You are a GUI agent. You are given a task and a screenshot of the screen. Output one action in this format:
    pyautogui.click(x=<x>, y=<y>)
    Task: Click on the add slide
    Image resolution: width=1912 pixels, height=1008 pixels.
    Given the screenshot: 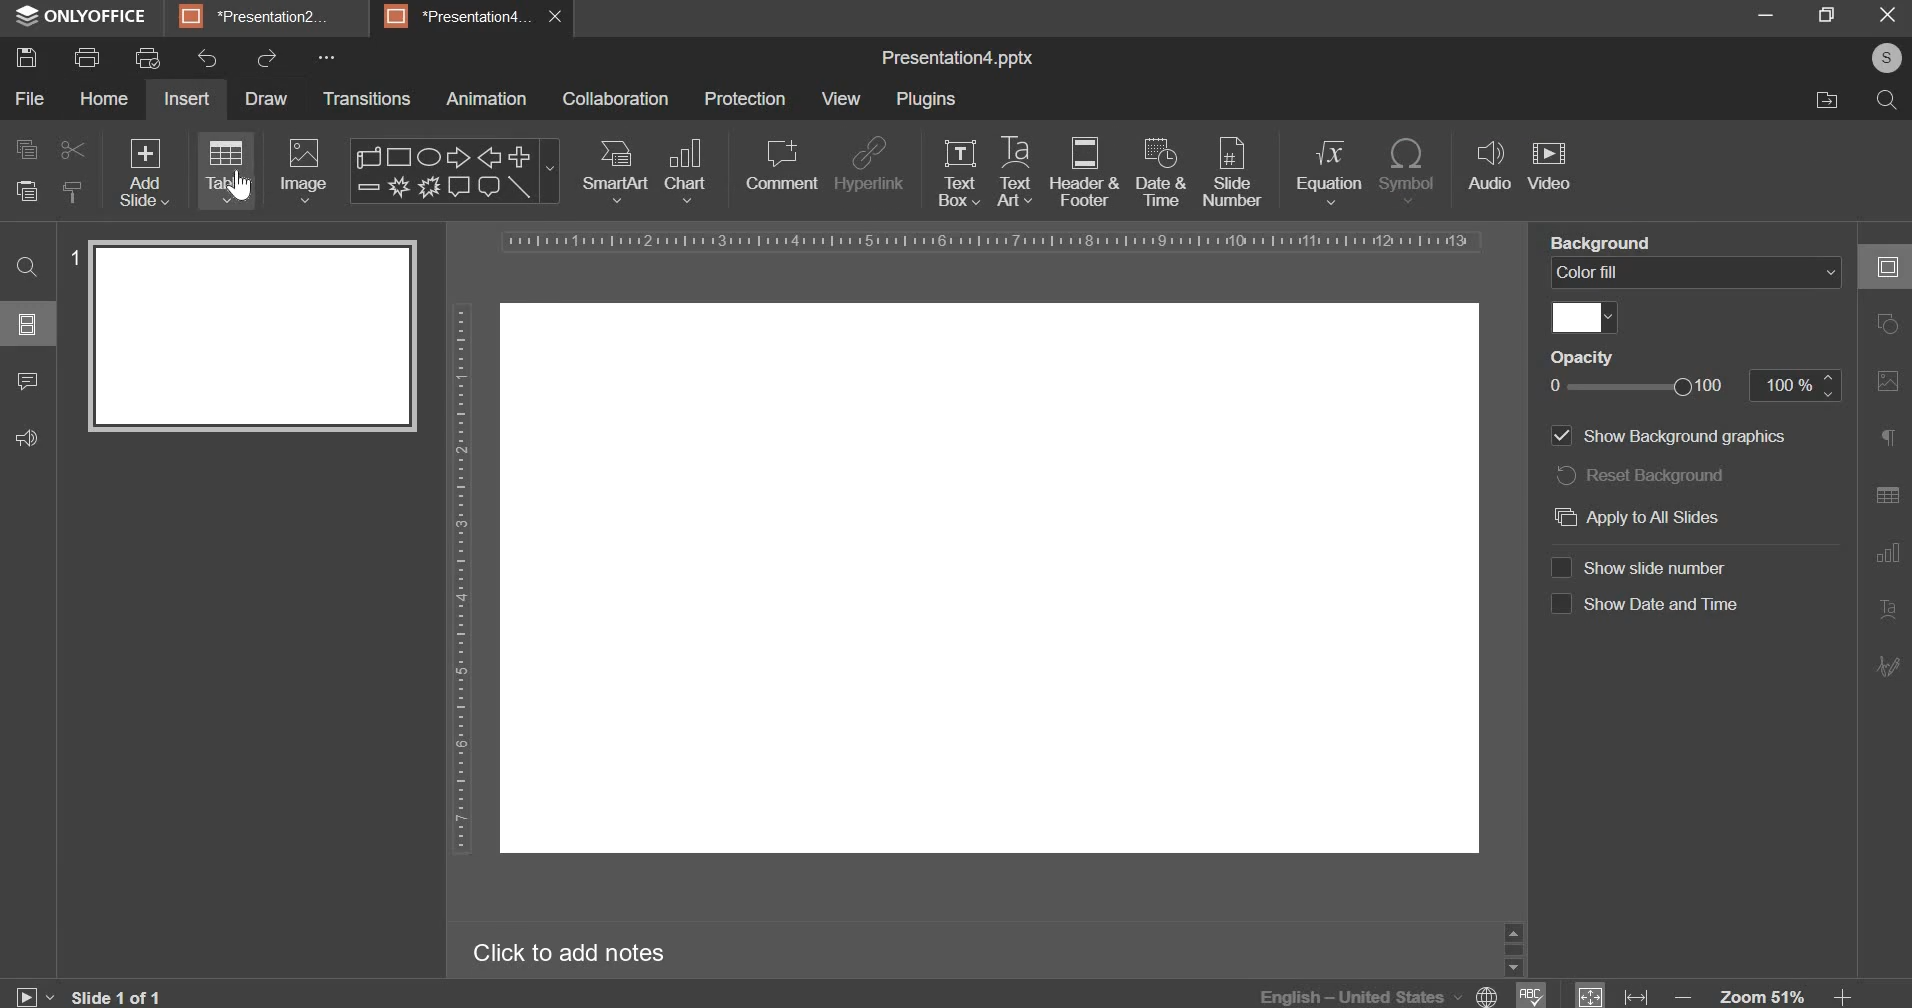 What is the action you would take?
    pyautogui.click(x=144, y=172)
    